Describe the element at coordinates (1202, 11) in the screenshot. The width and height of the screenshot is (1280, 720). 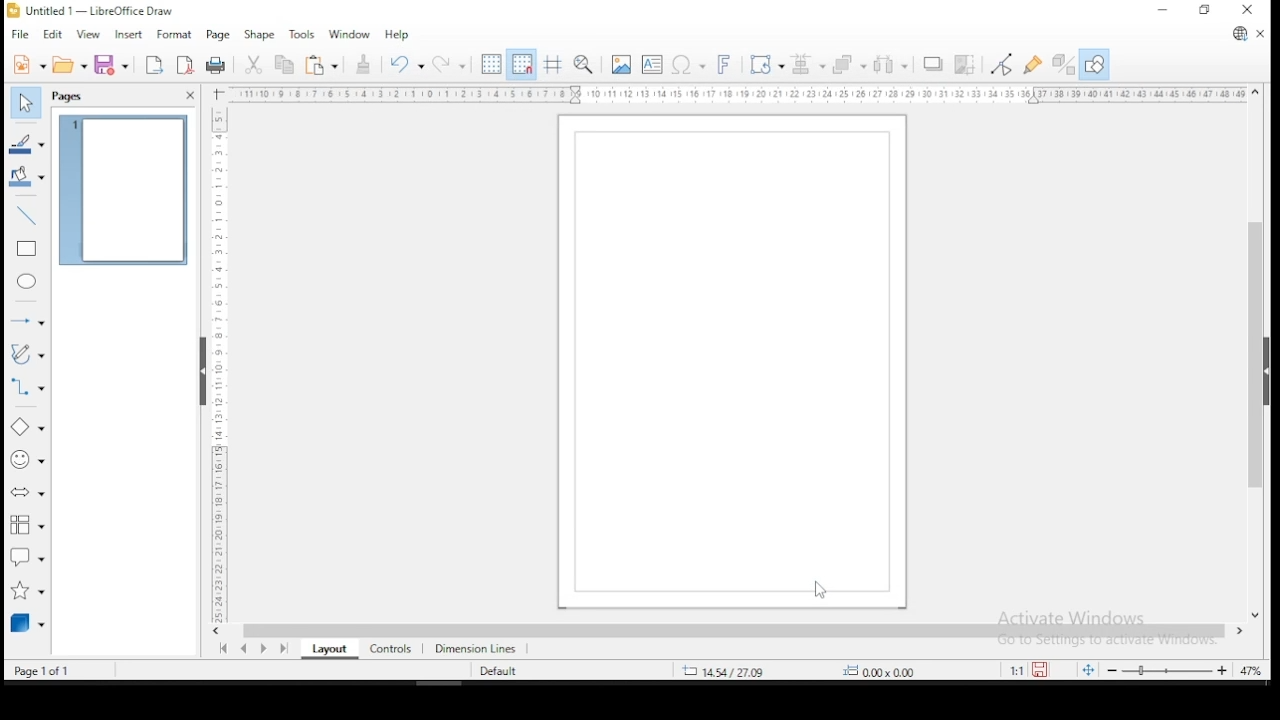
I see `restore` at that location.